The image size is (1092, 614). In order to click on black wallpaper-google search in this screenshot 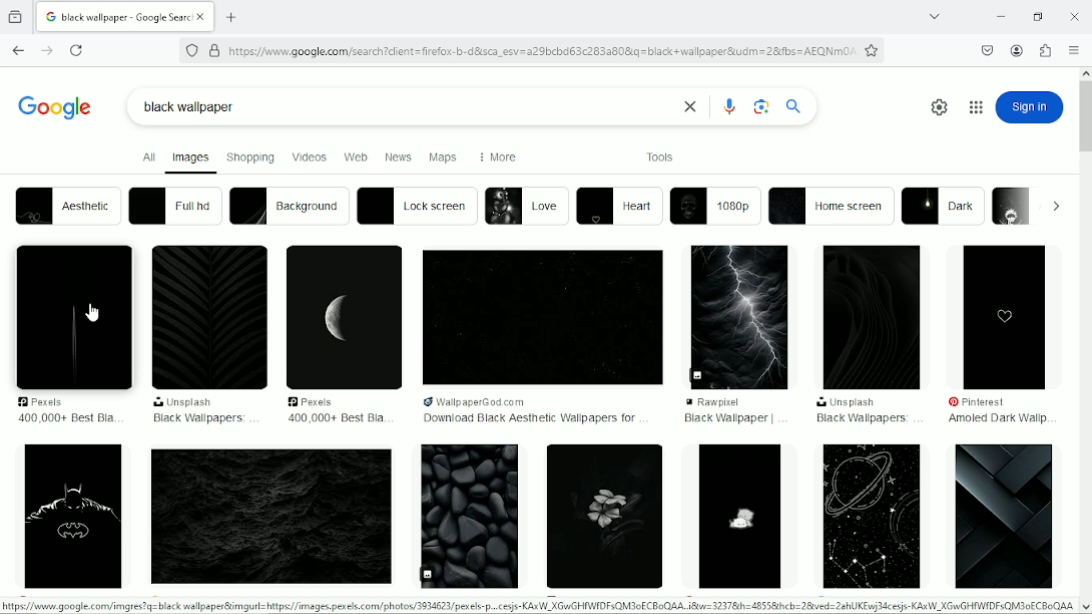, I will do `click(127, 15)`.